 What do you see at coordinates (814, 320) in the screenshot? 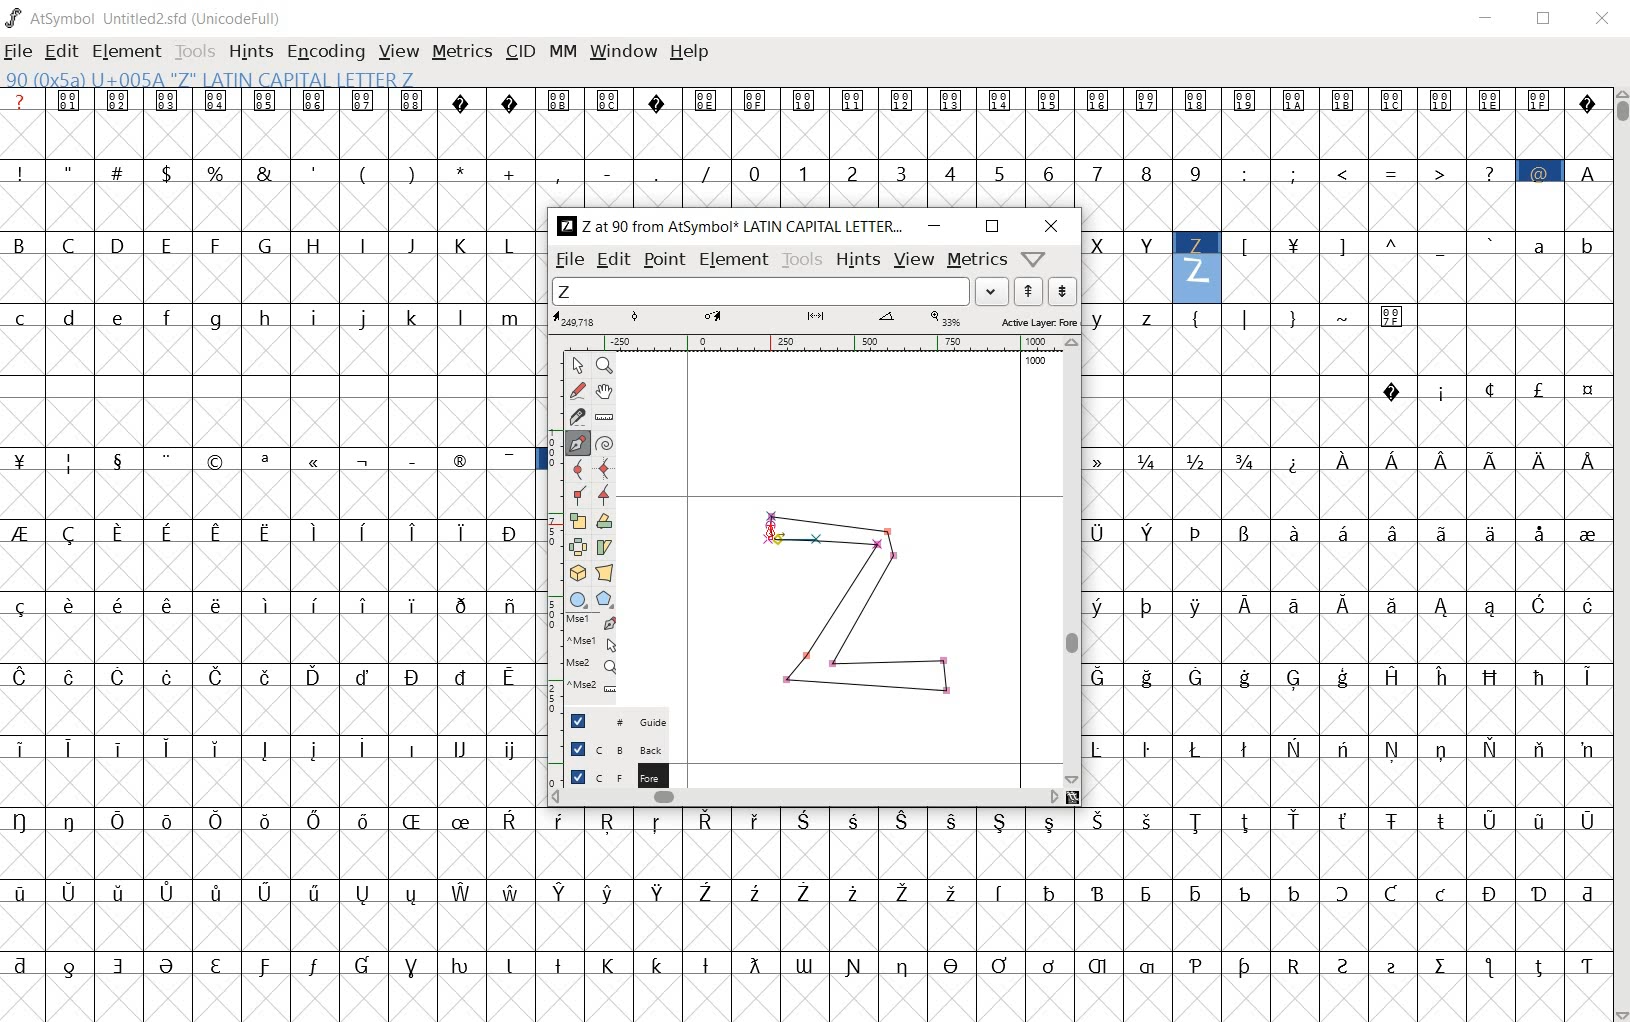
I see `Active Layer: Fore` at bounding box center [814, 320].